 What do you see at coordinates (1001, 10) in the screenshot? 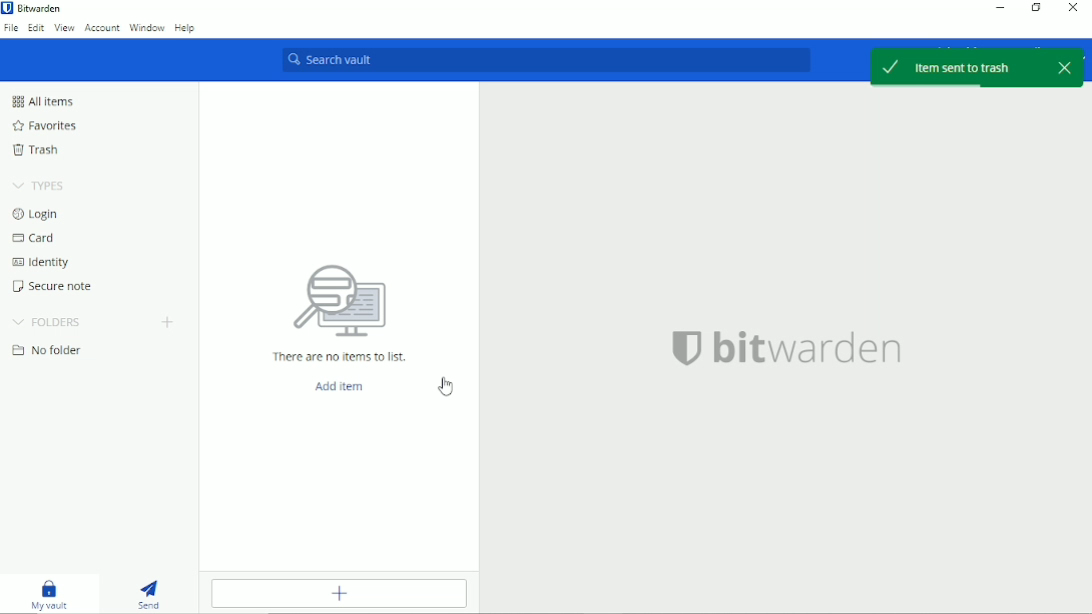
I see `Minimize` at bounding box center [1001, 10].